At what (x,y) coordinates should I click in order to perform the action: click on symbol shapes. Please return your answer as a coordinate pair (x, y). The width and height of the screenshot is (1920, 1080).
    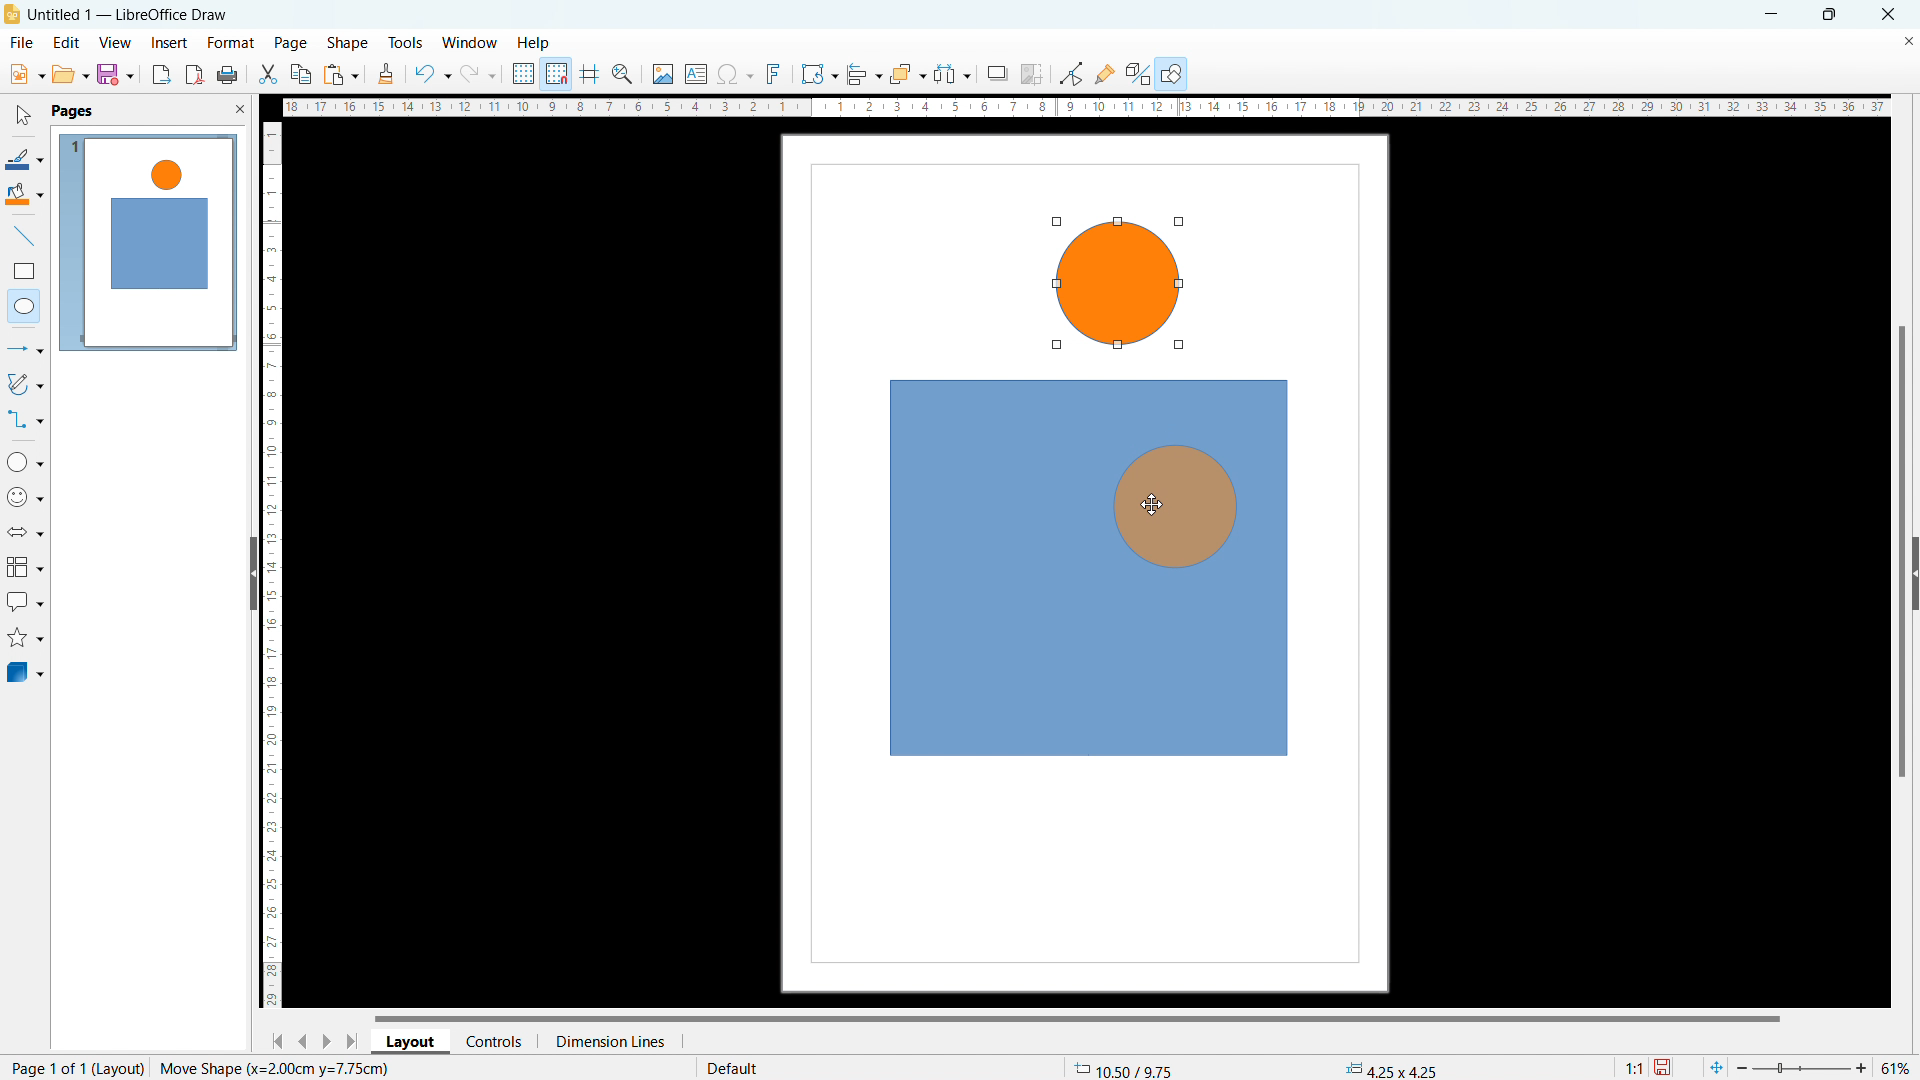
    Looking at the image, I should click on (26, 497).